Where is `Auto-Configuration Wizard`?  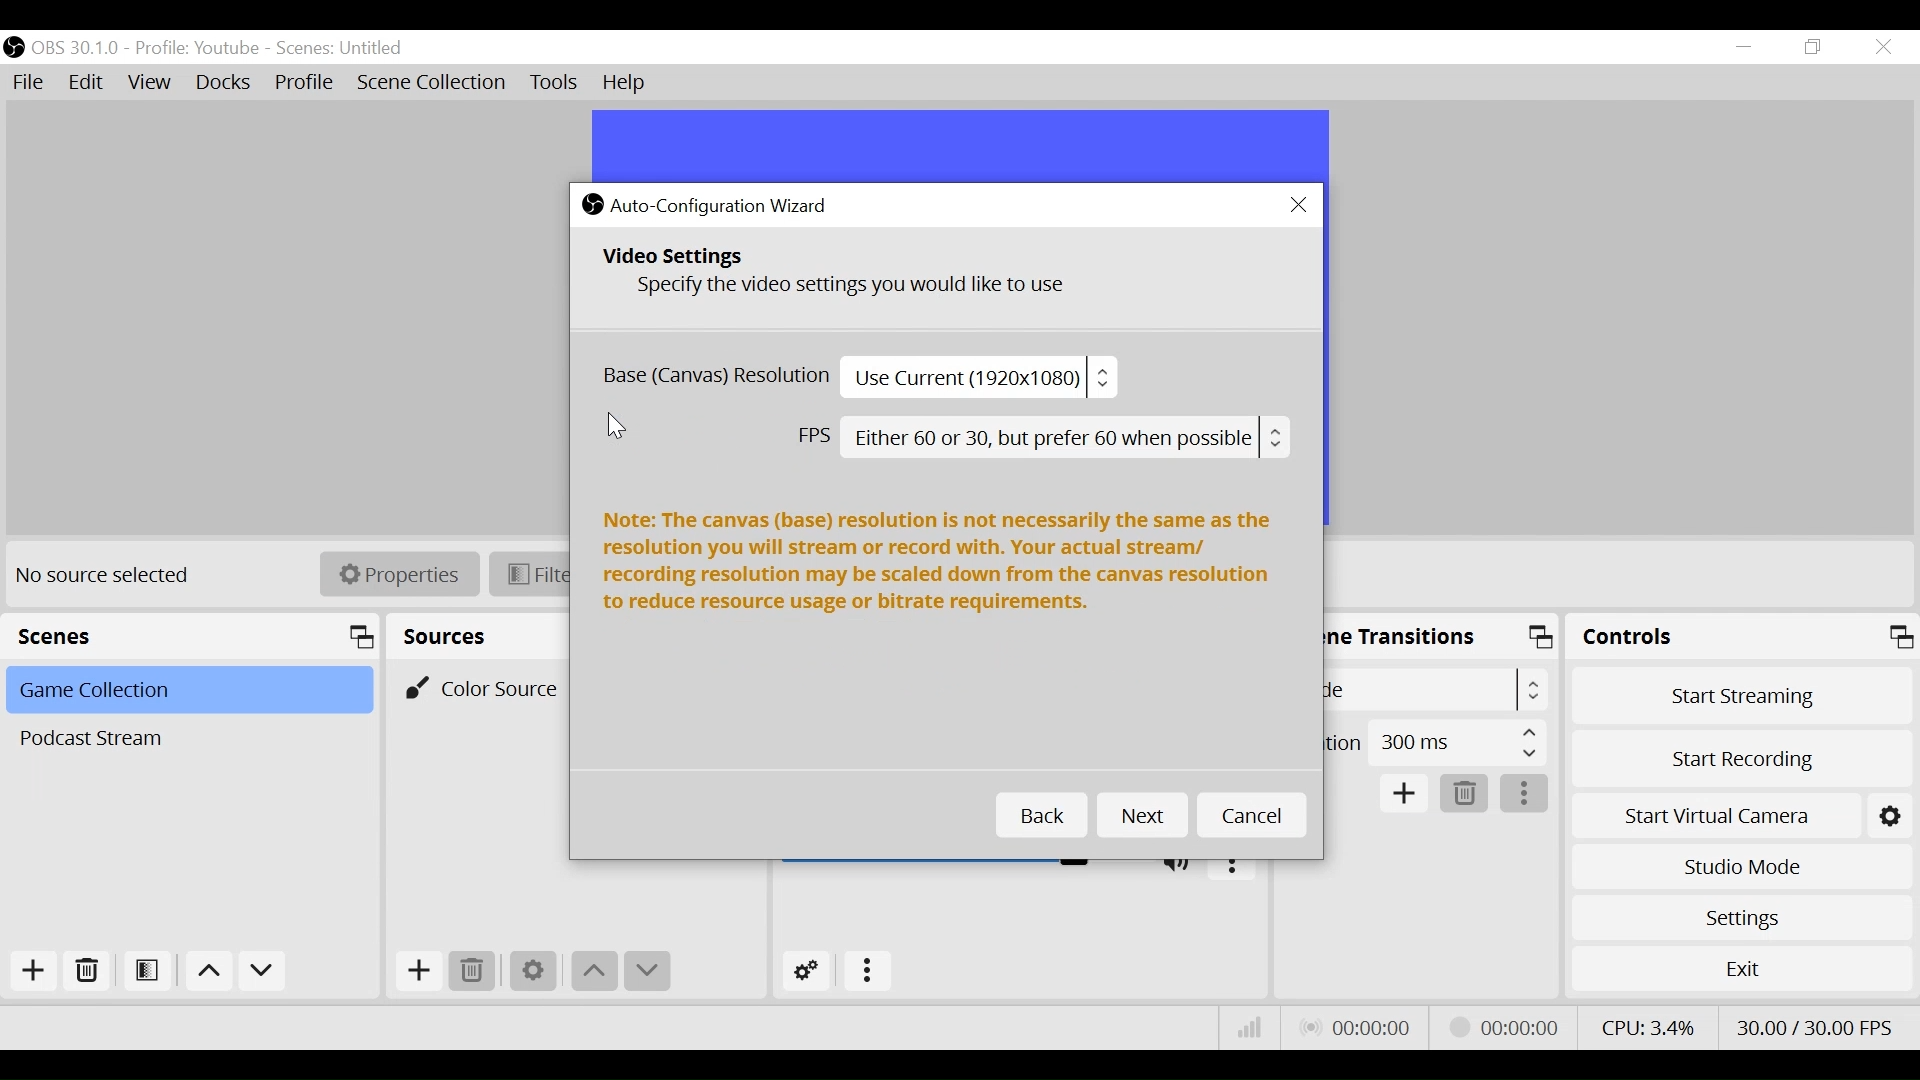
Auto-Configuration Wizard is located at coordinates (727, 204).